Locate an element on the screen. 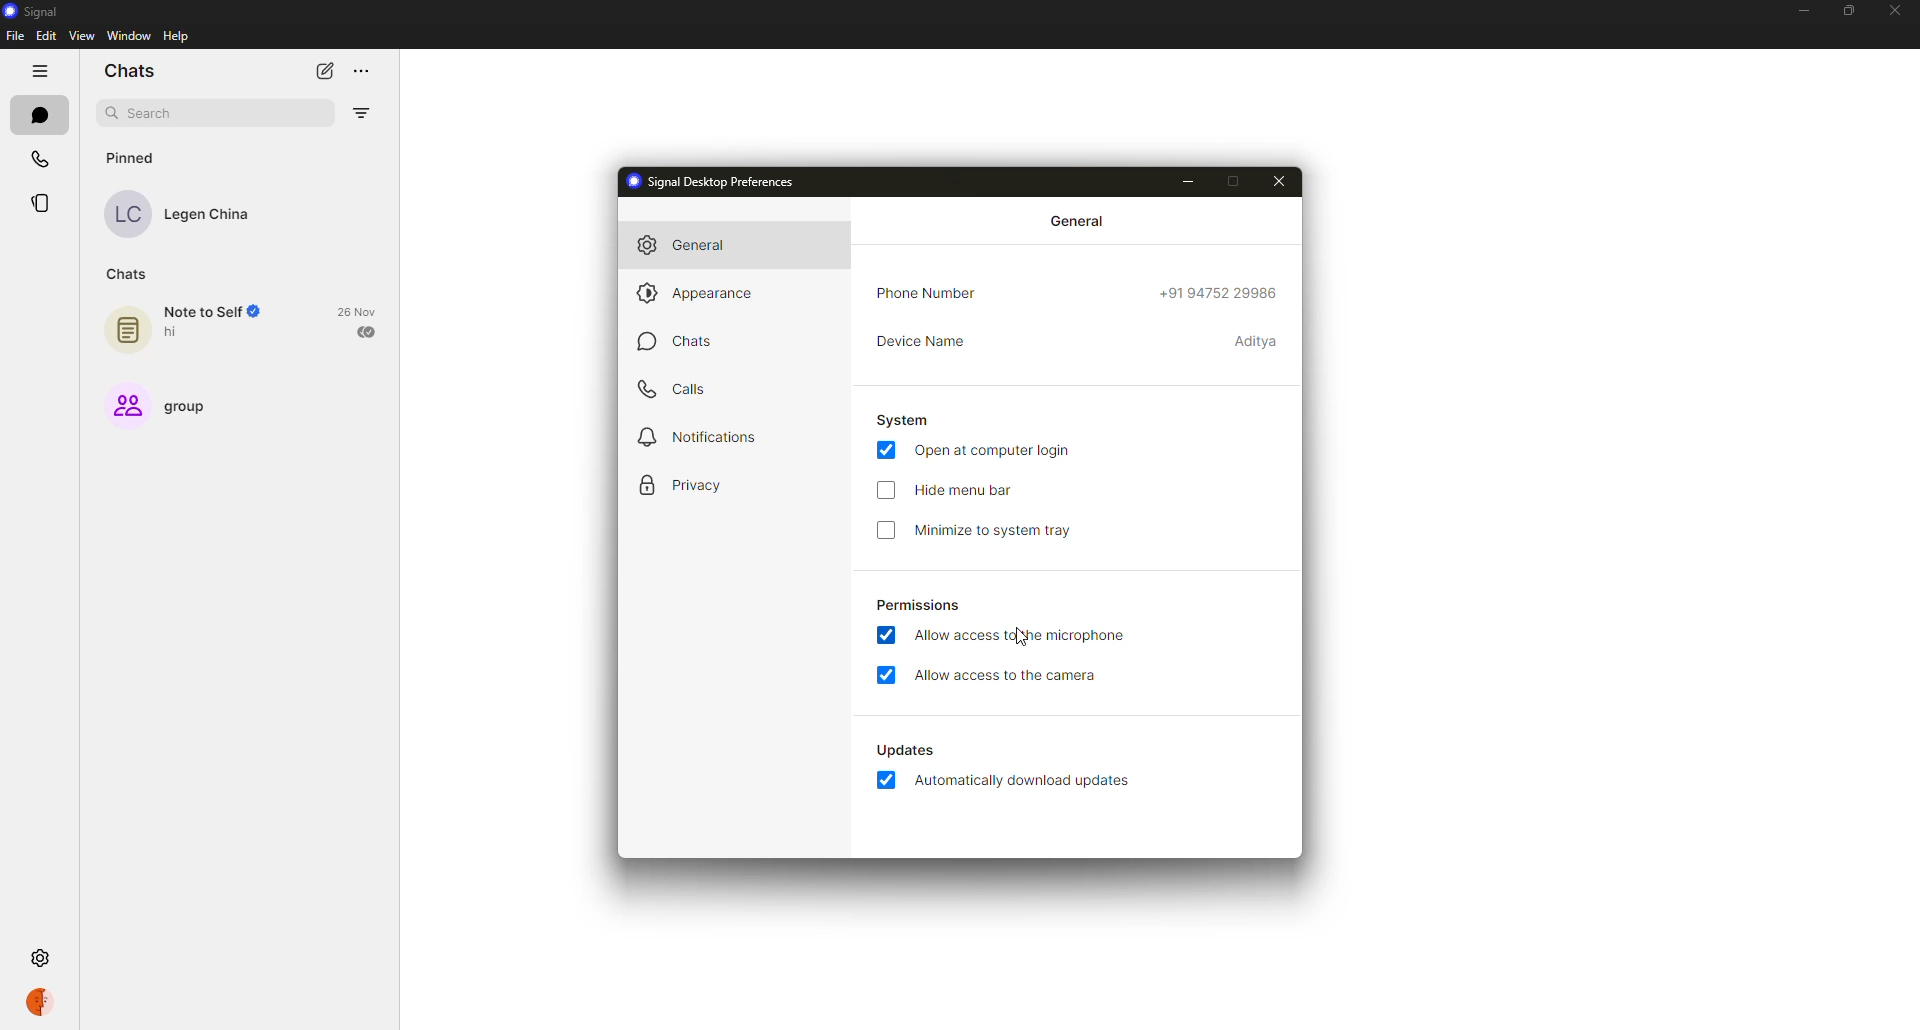 The height and width of the screenshot is (1030, 1920). enabled is located at coordinates (884, 450).